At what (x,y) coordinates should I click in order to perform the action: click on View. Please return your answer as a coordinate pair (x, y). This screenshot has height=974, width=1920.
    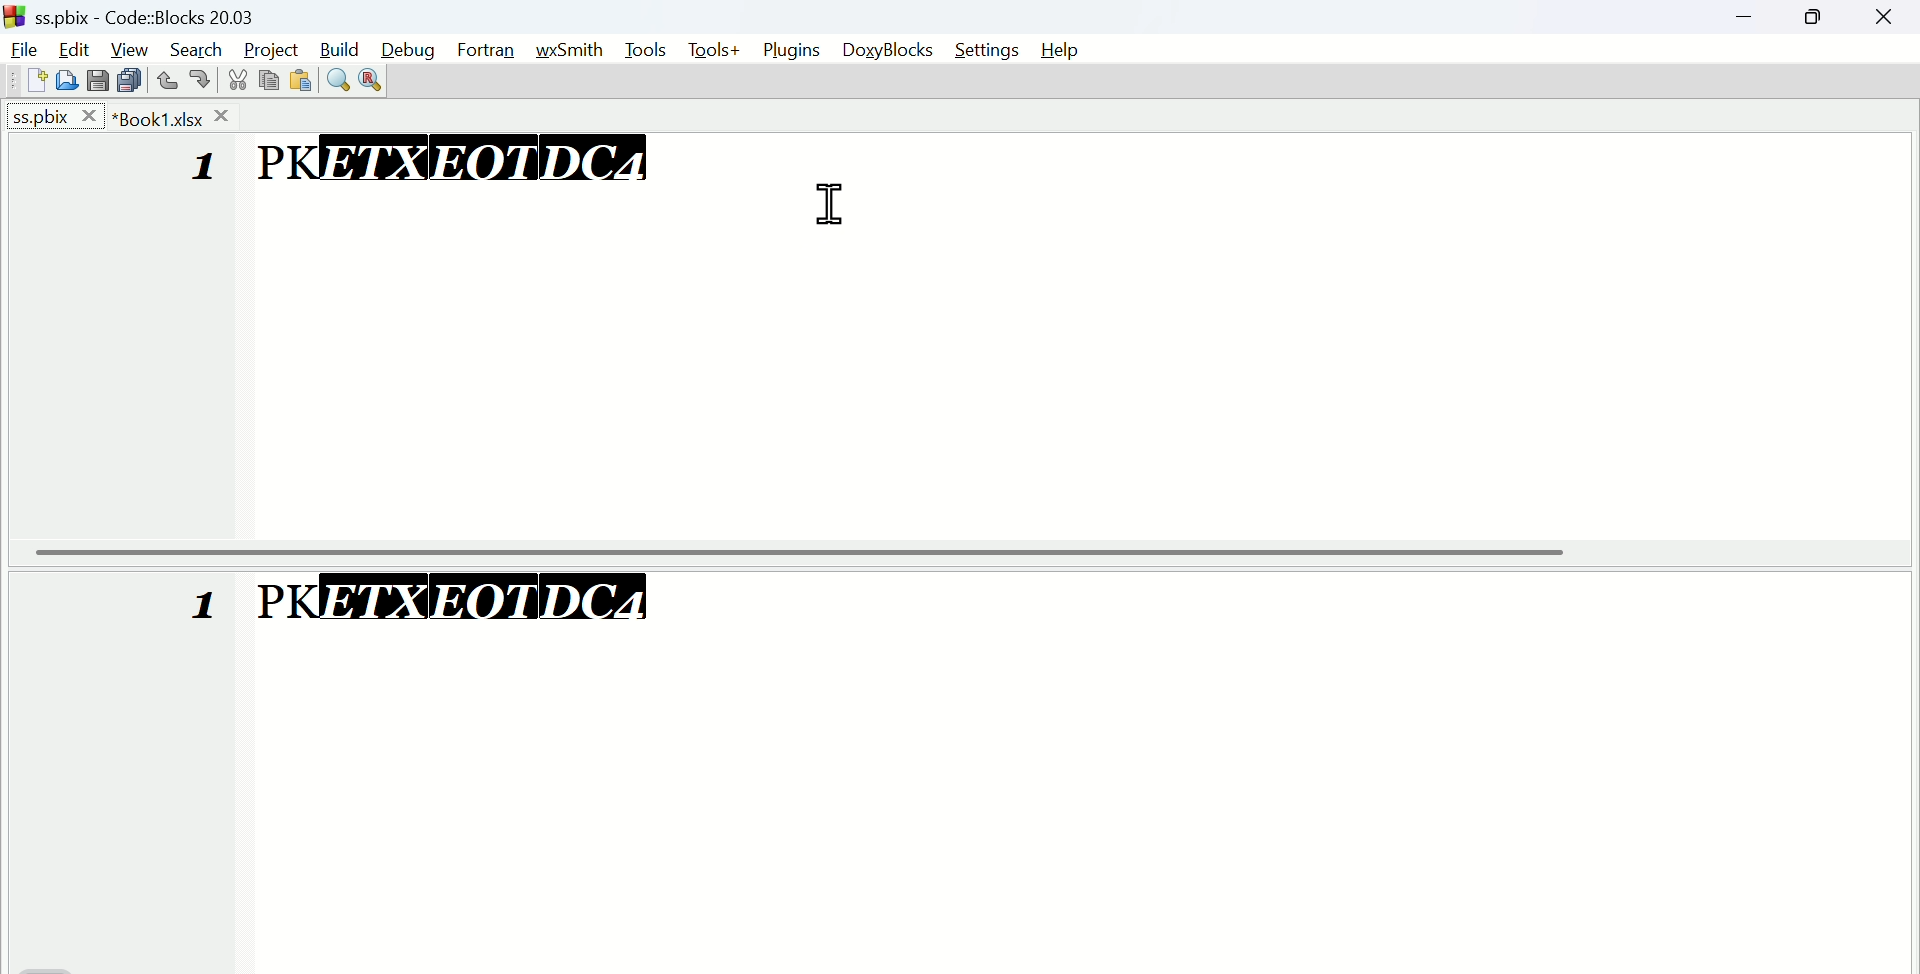
    Looking at the image, I should click on (130, 47).